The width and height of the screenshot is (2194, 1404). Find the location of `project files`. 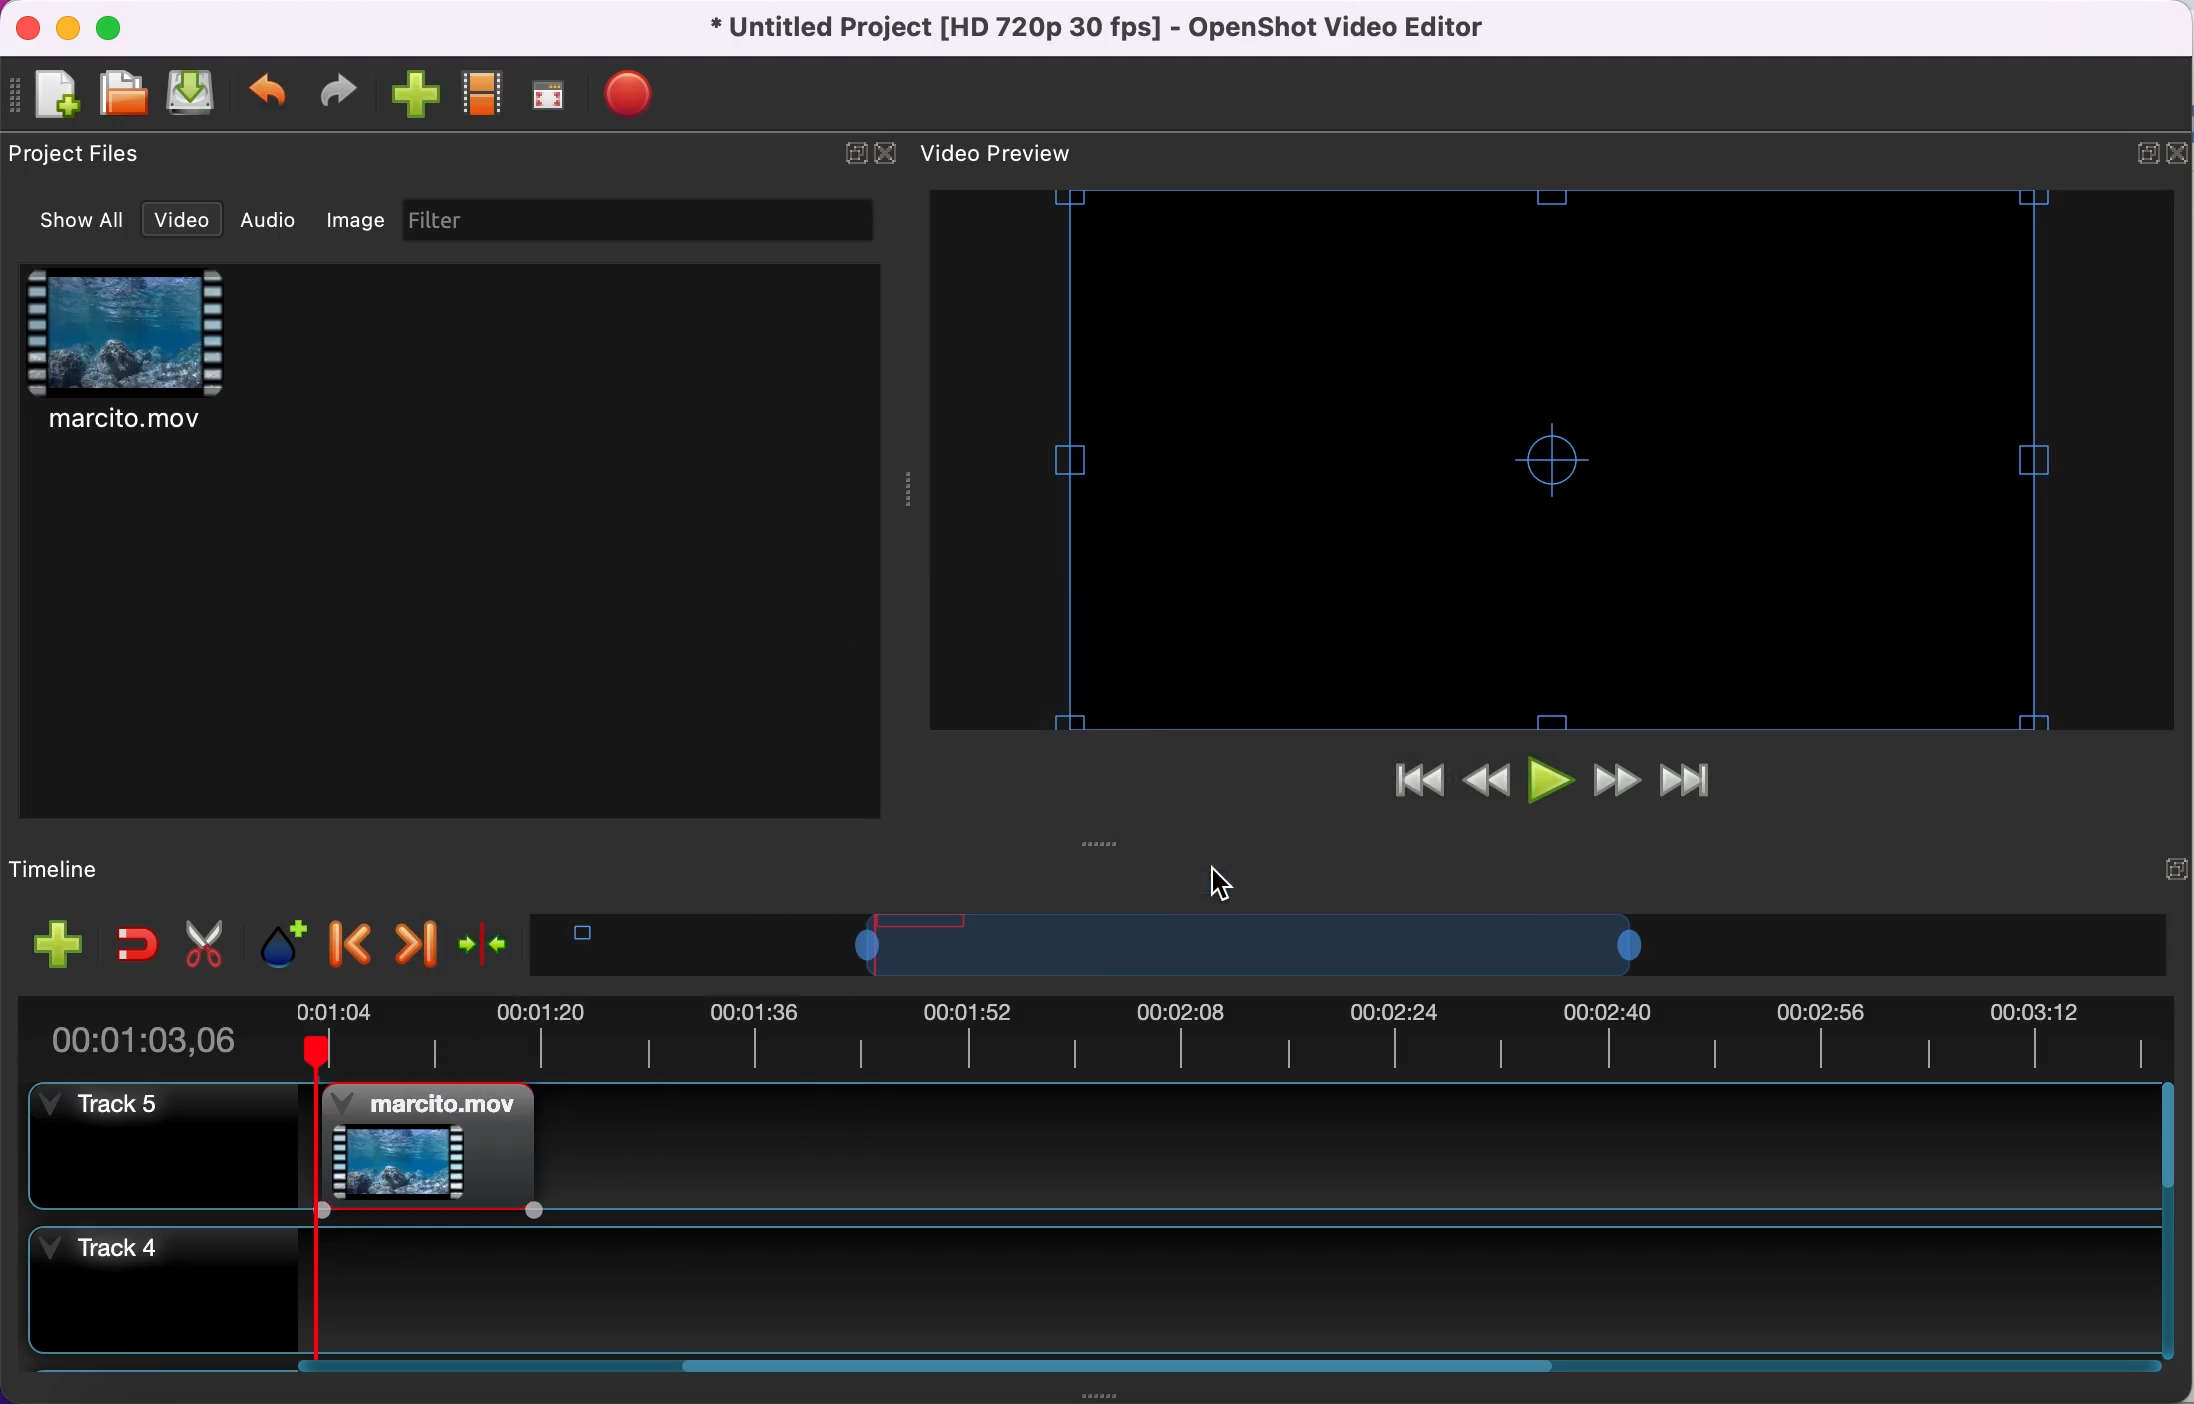

project files is located at coordinates (85, 158).